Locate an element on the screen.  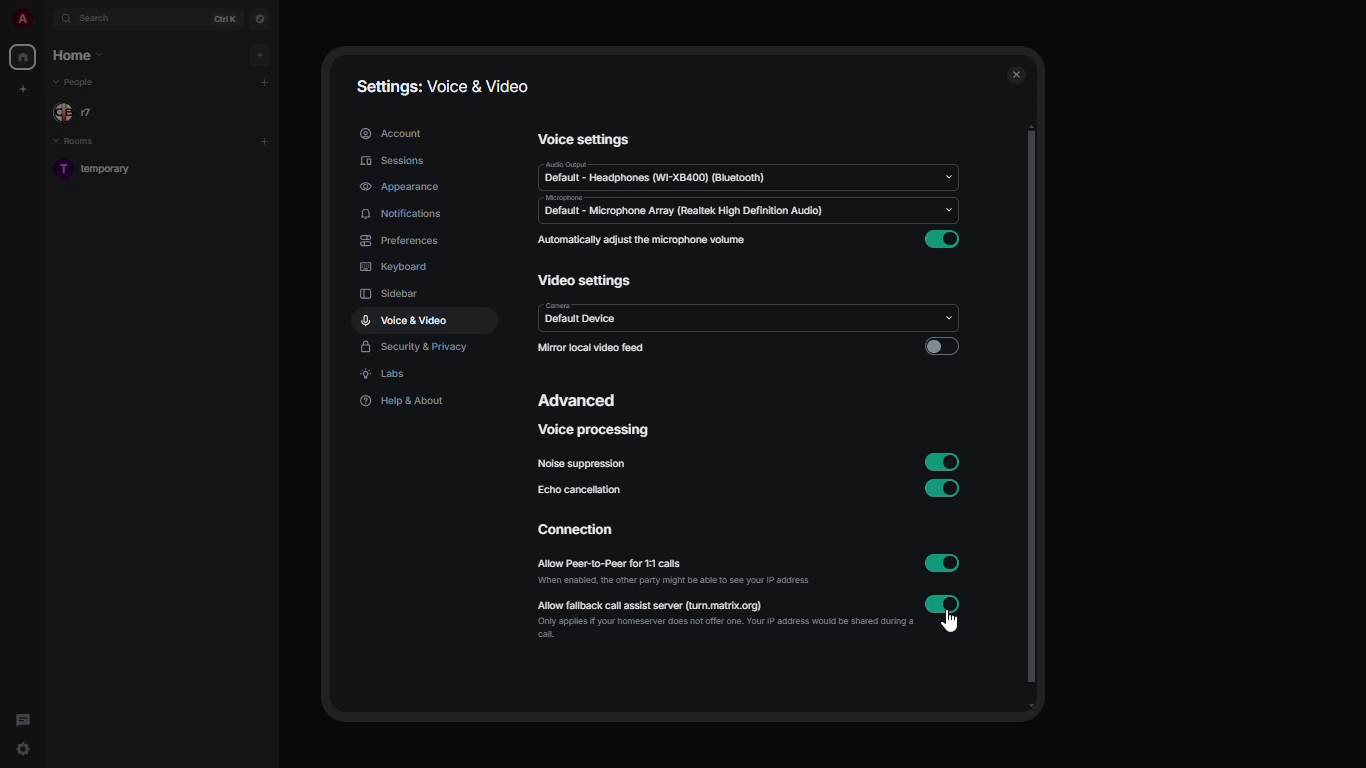
enabled is located at coordinates (943, 604).